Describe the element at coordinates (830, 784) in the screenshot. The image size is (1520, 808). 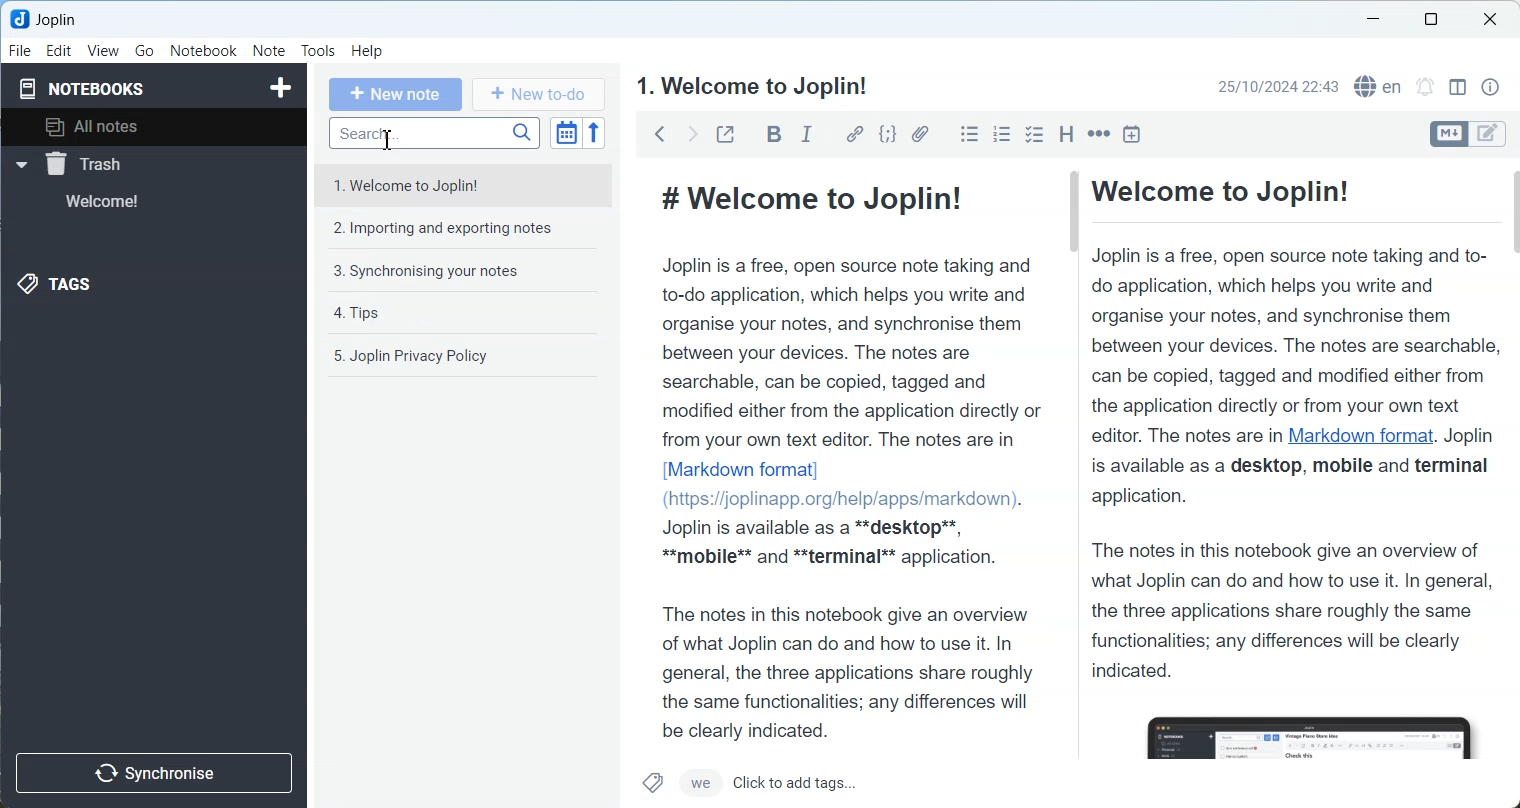
I see `Click to add tags` at that location.